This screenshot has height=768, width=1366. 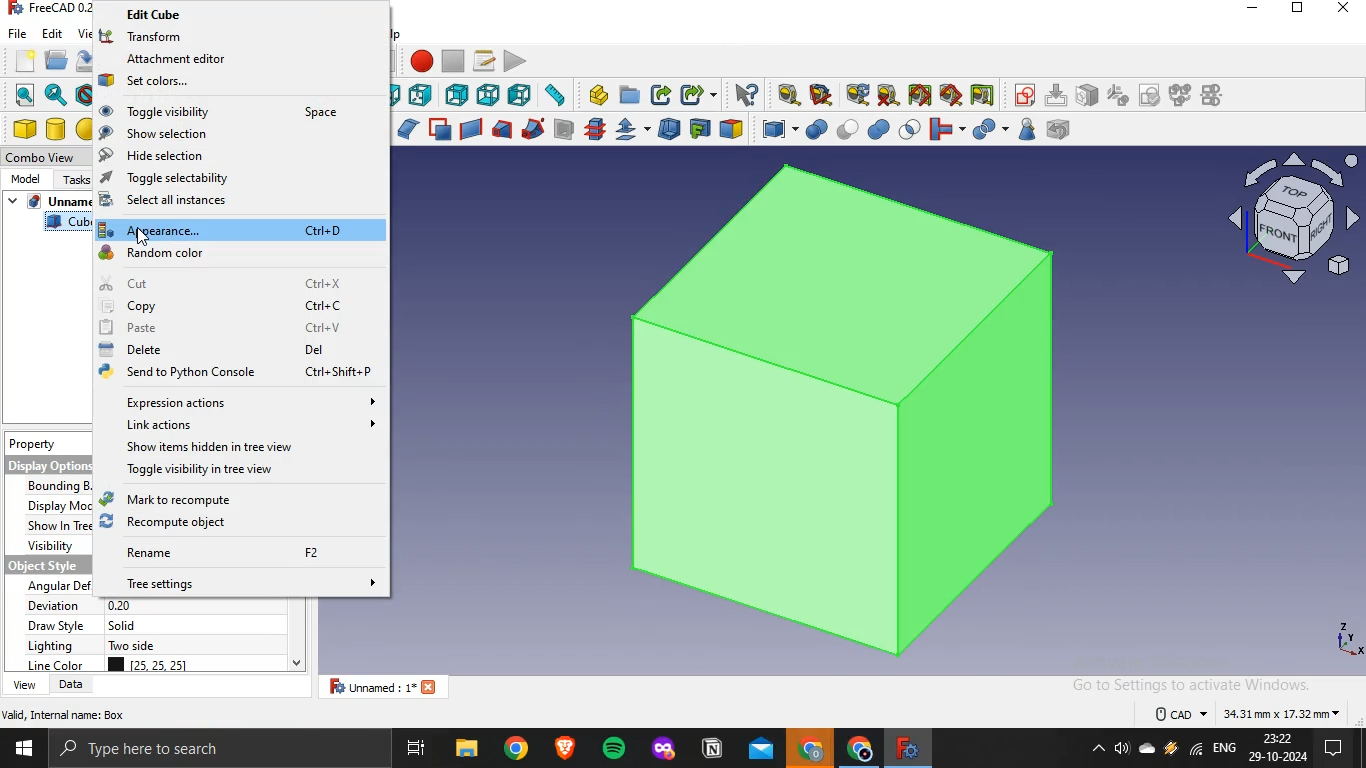 What do you see at coordinates (233, 306) in the screenshot?
I see `copy` at bounding box center [233, 306].